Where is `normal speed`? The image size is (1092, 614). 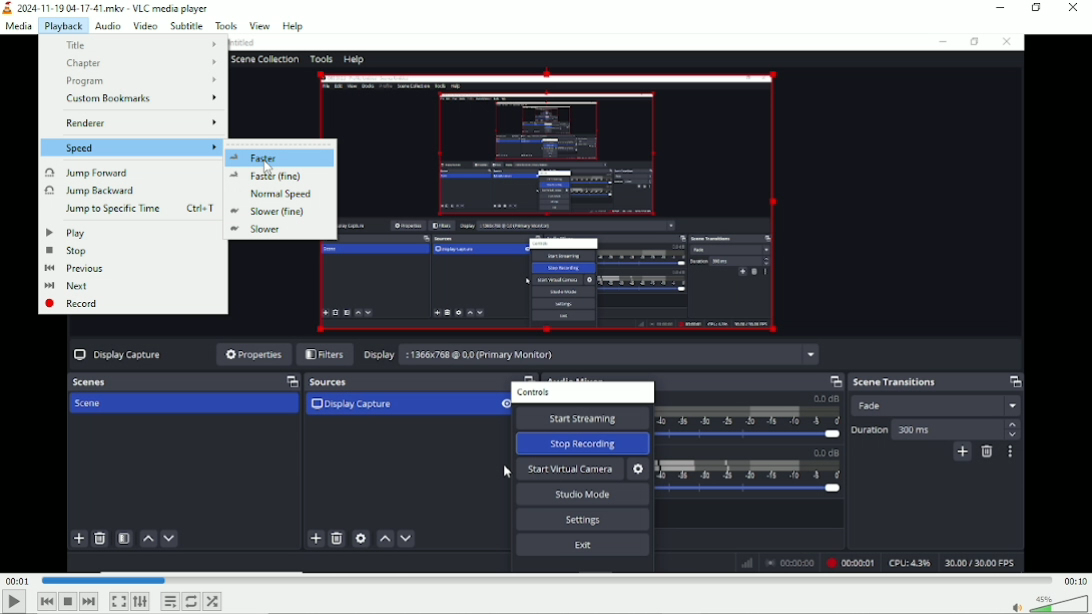
normal speed is located at coordinates (276, 193).